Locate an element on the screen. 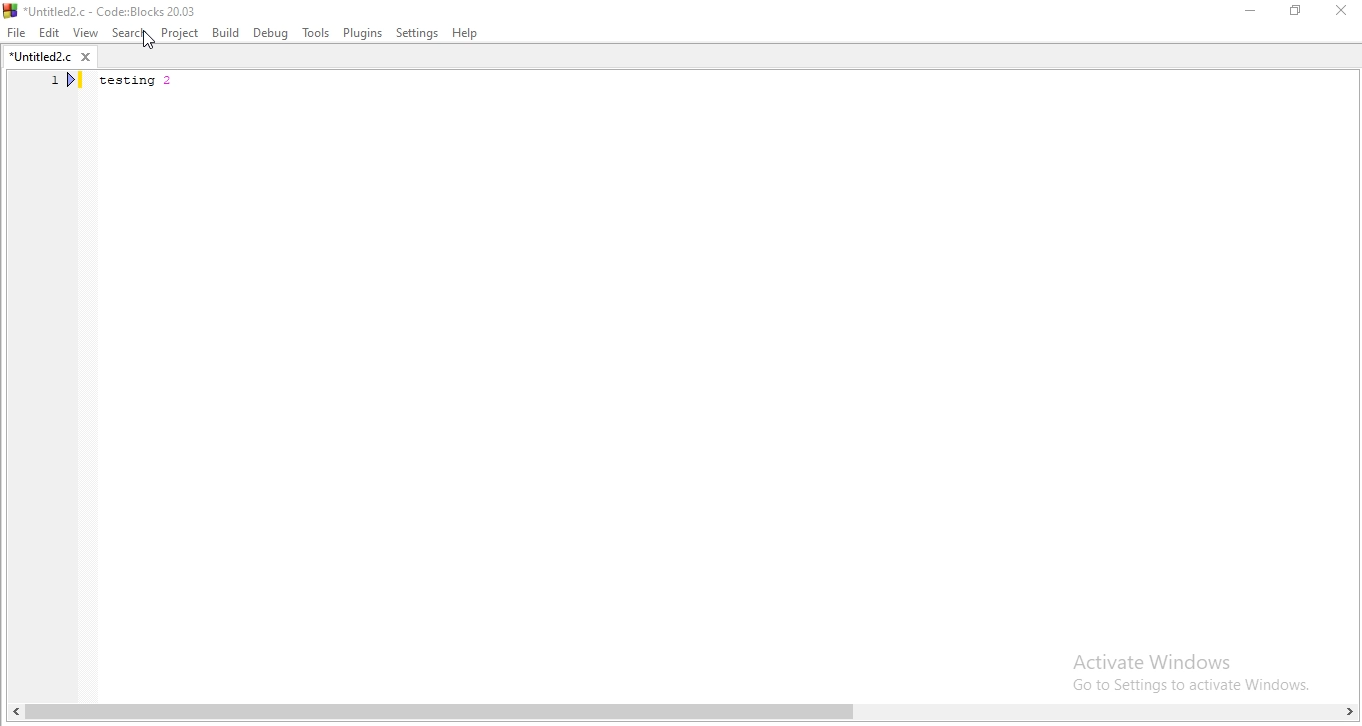  line number is located at coordinates (65, 83).